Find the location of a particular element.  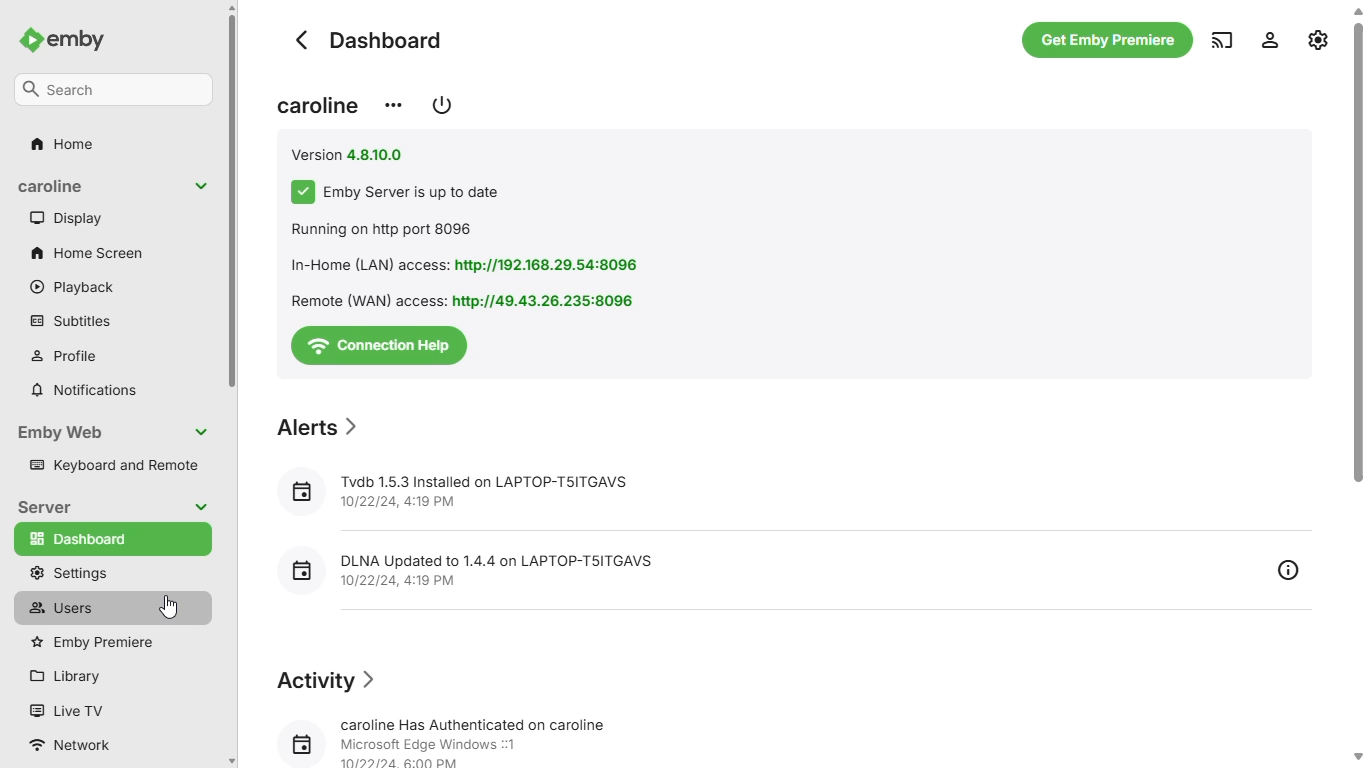

Emby servers up to date is located at coordinates (394, 191).